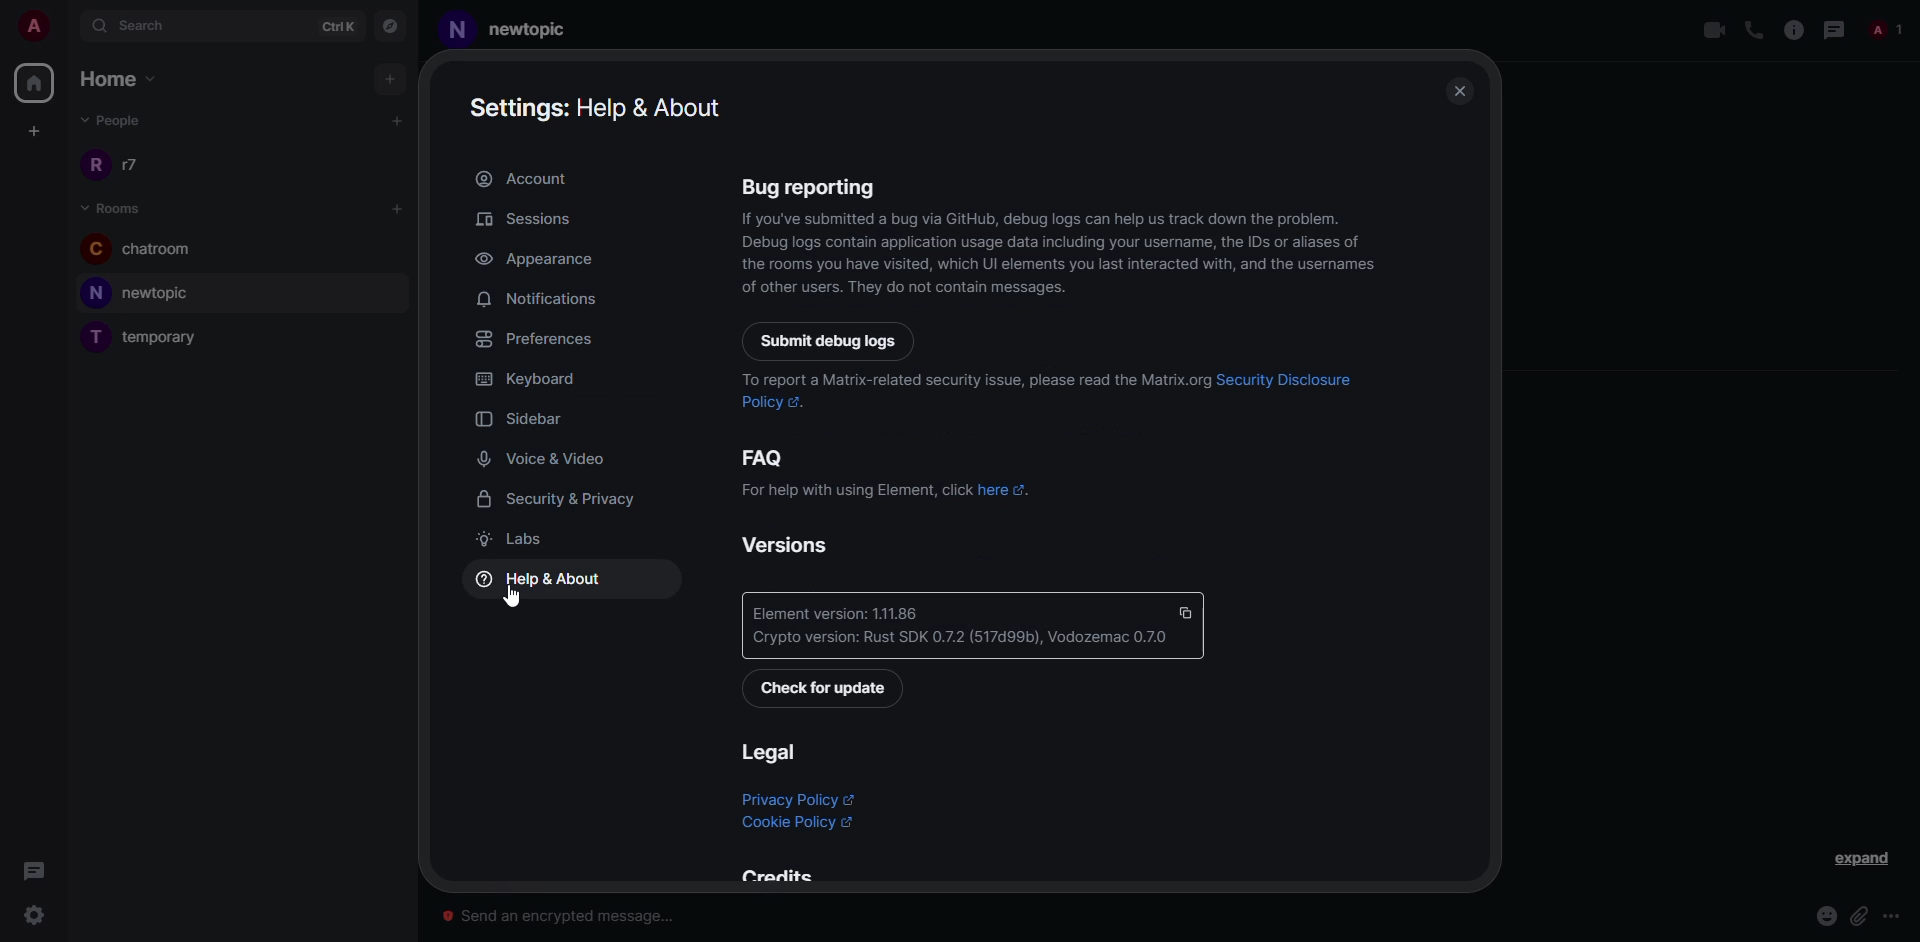 This screenshot has height=942, width=1920. Describe the element at coordinates (148, 294) in the screenshot. I see `room` at that location.